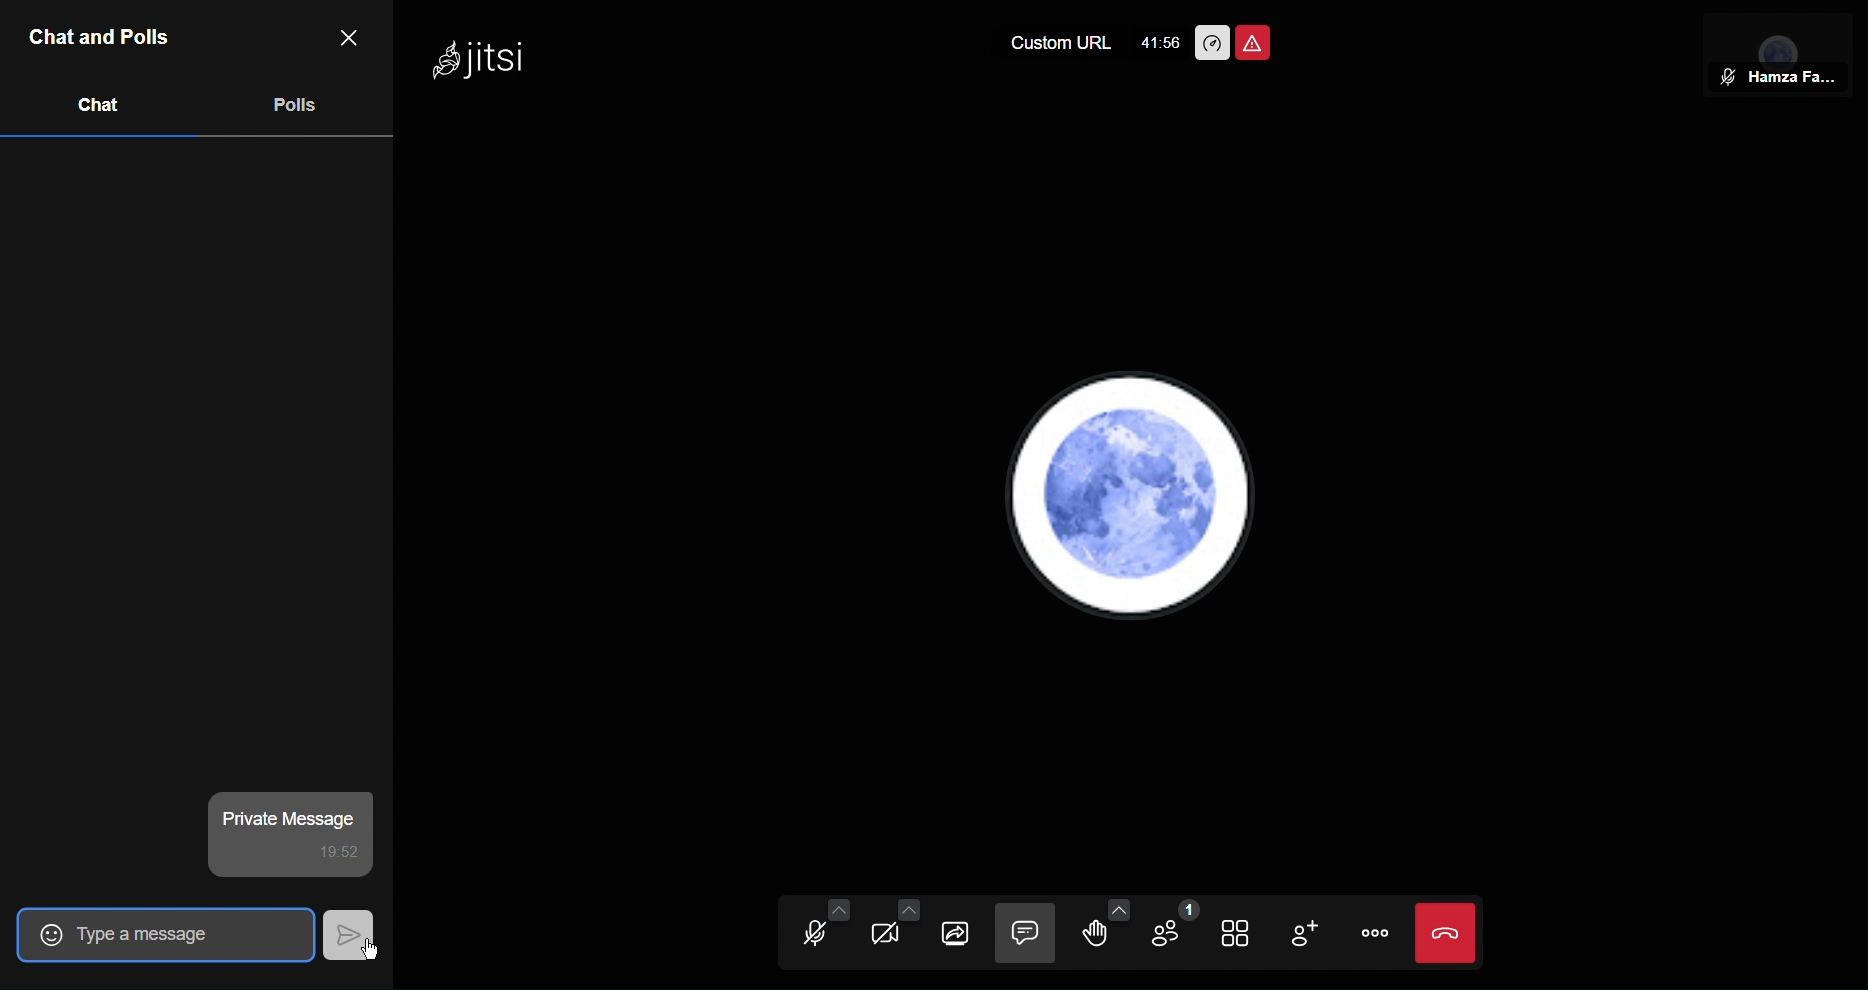  Describe the element at coordinates (289, 102) in the screenshot. I see `Polls` at that location.